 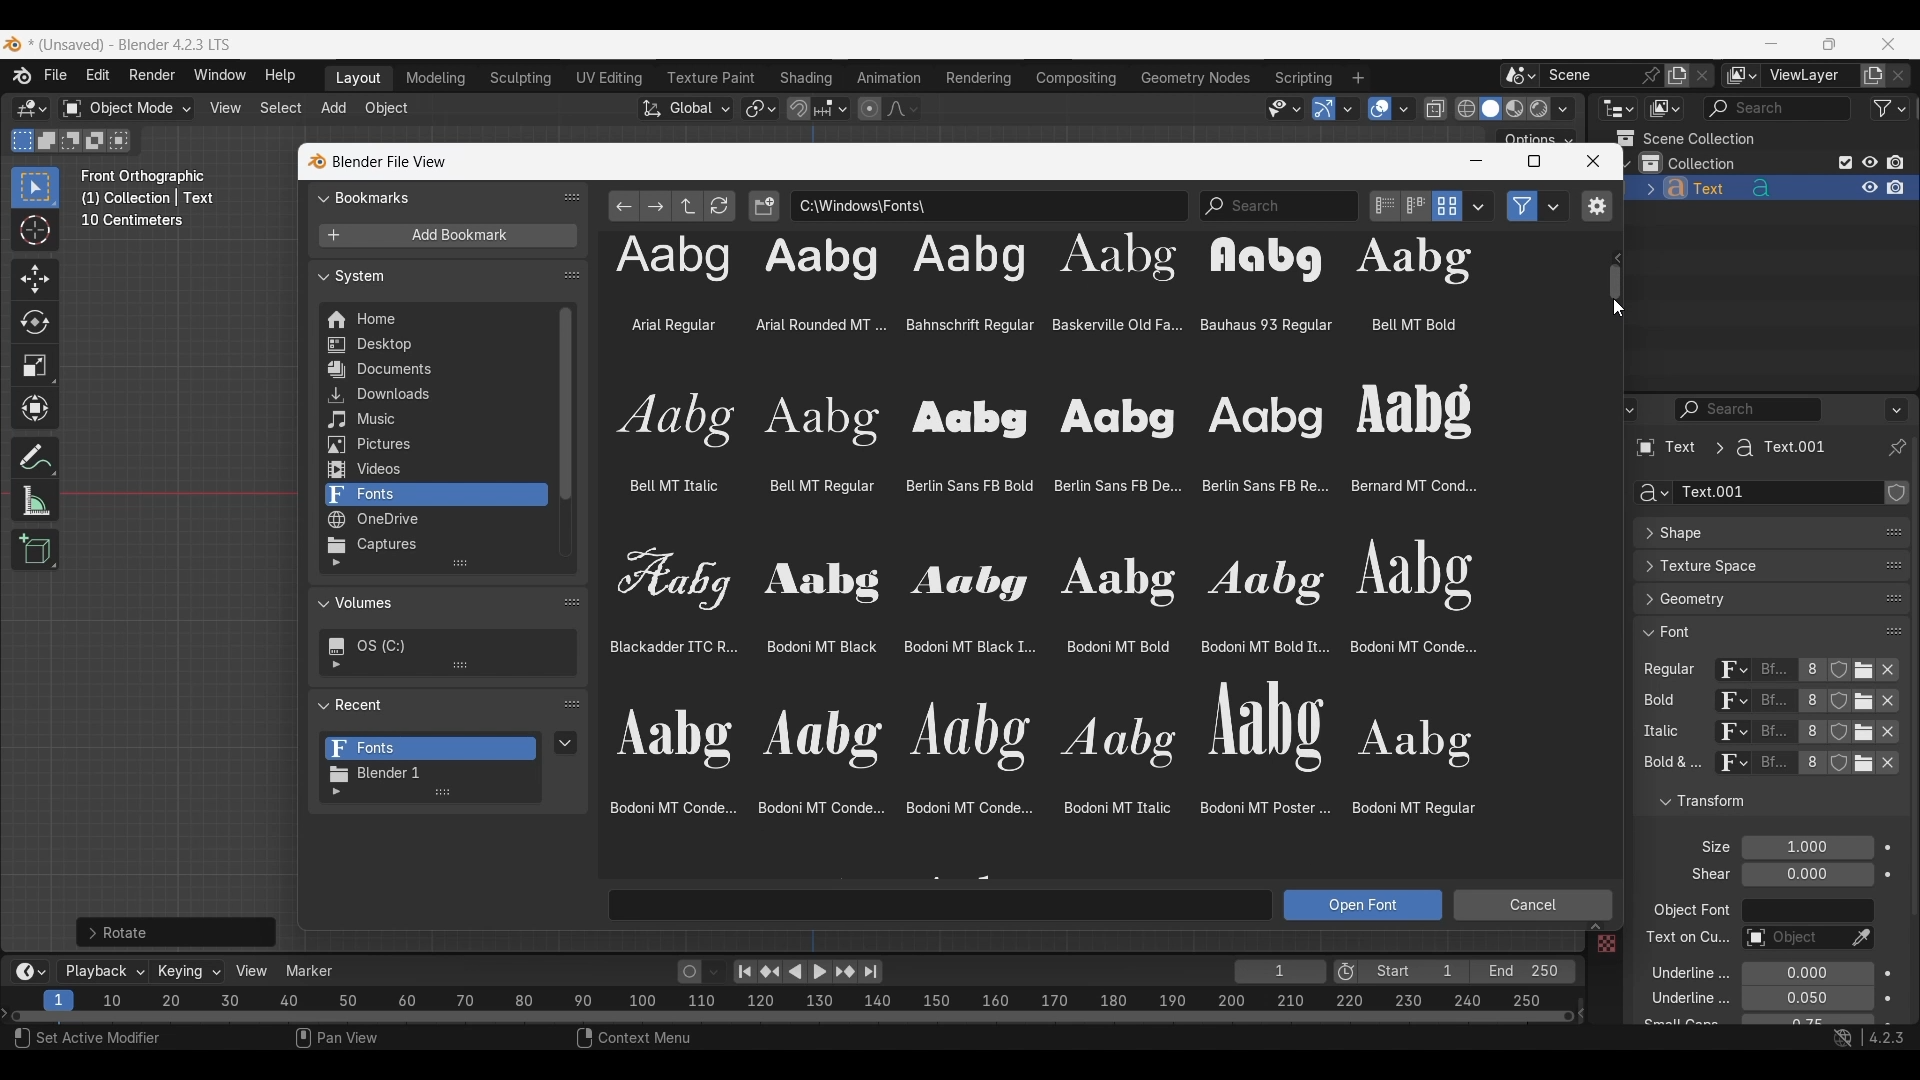 I want to click on Play animation, so click(x=806, y=972).